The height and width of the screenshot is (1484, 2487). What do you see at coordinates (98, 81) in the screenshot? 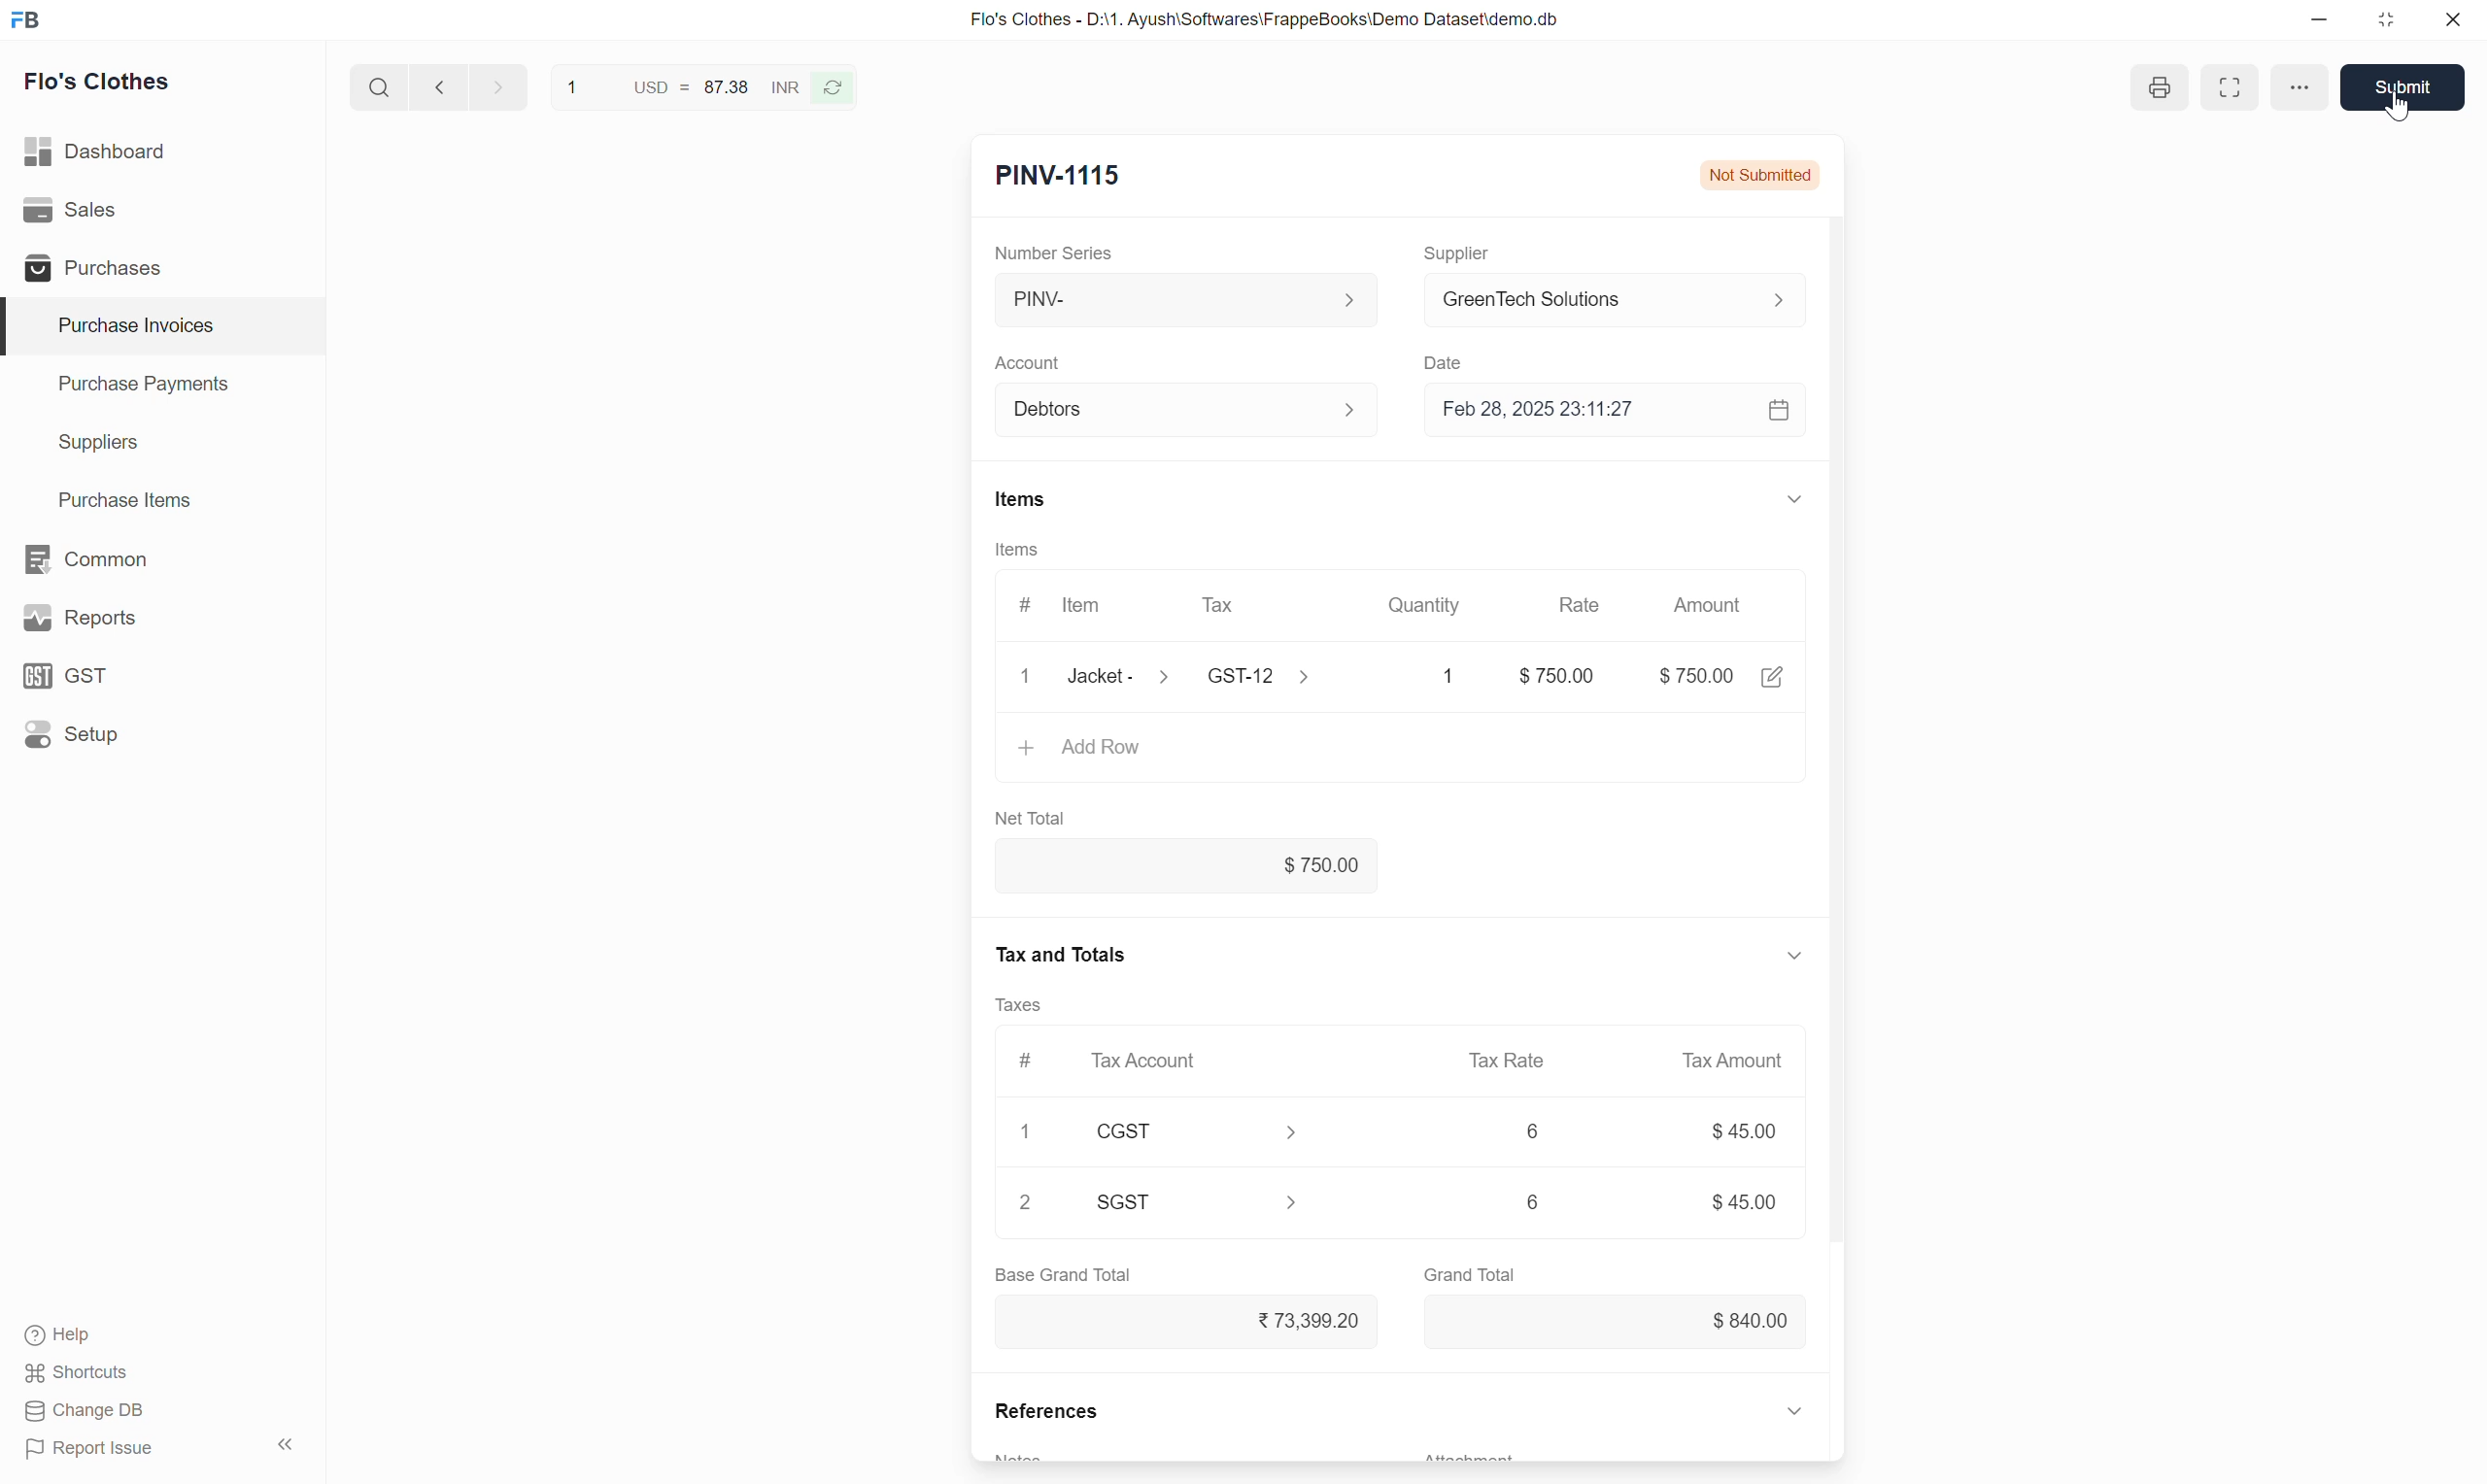
I see `Flo's Clothes` at bounding box center [98, 81].